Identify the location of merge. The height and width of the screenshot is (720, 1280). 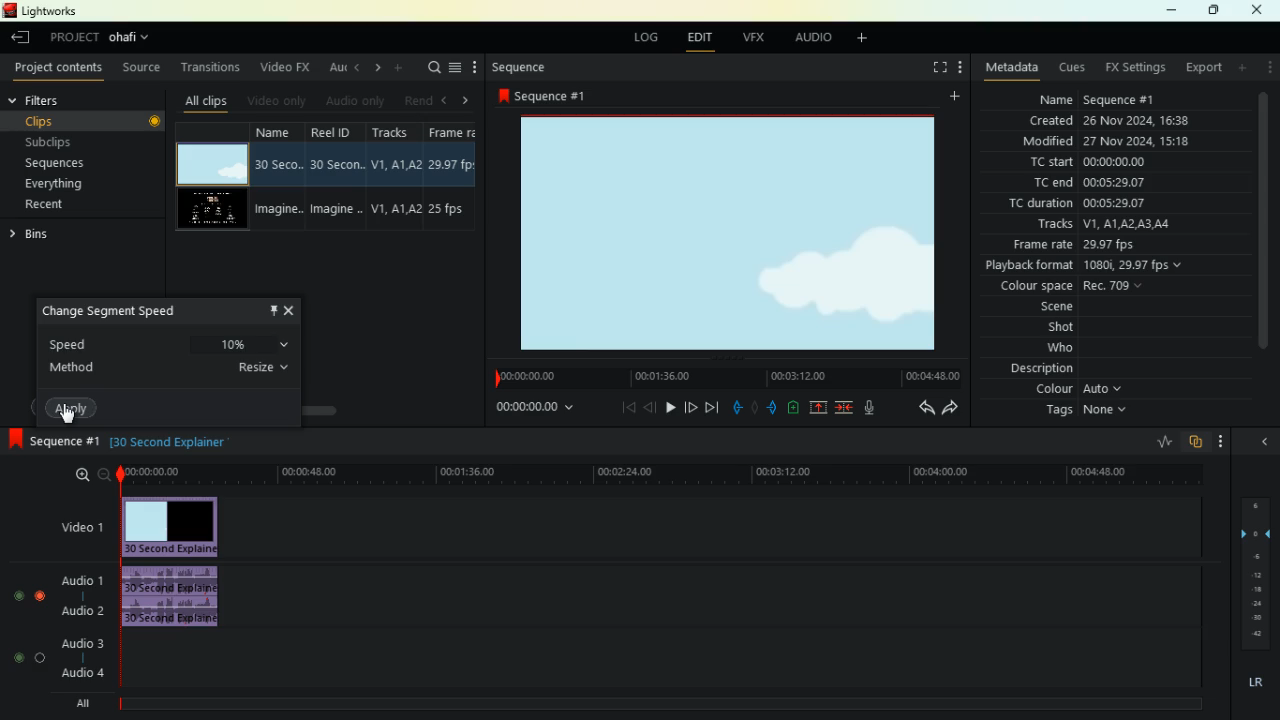
(845, 408).